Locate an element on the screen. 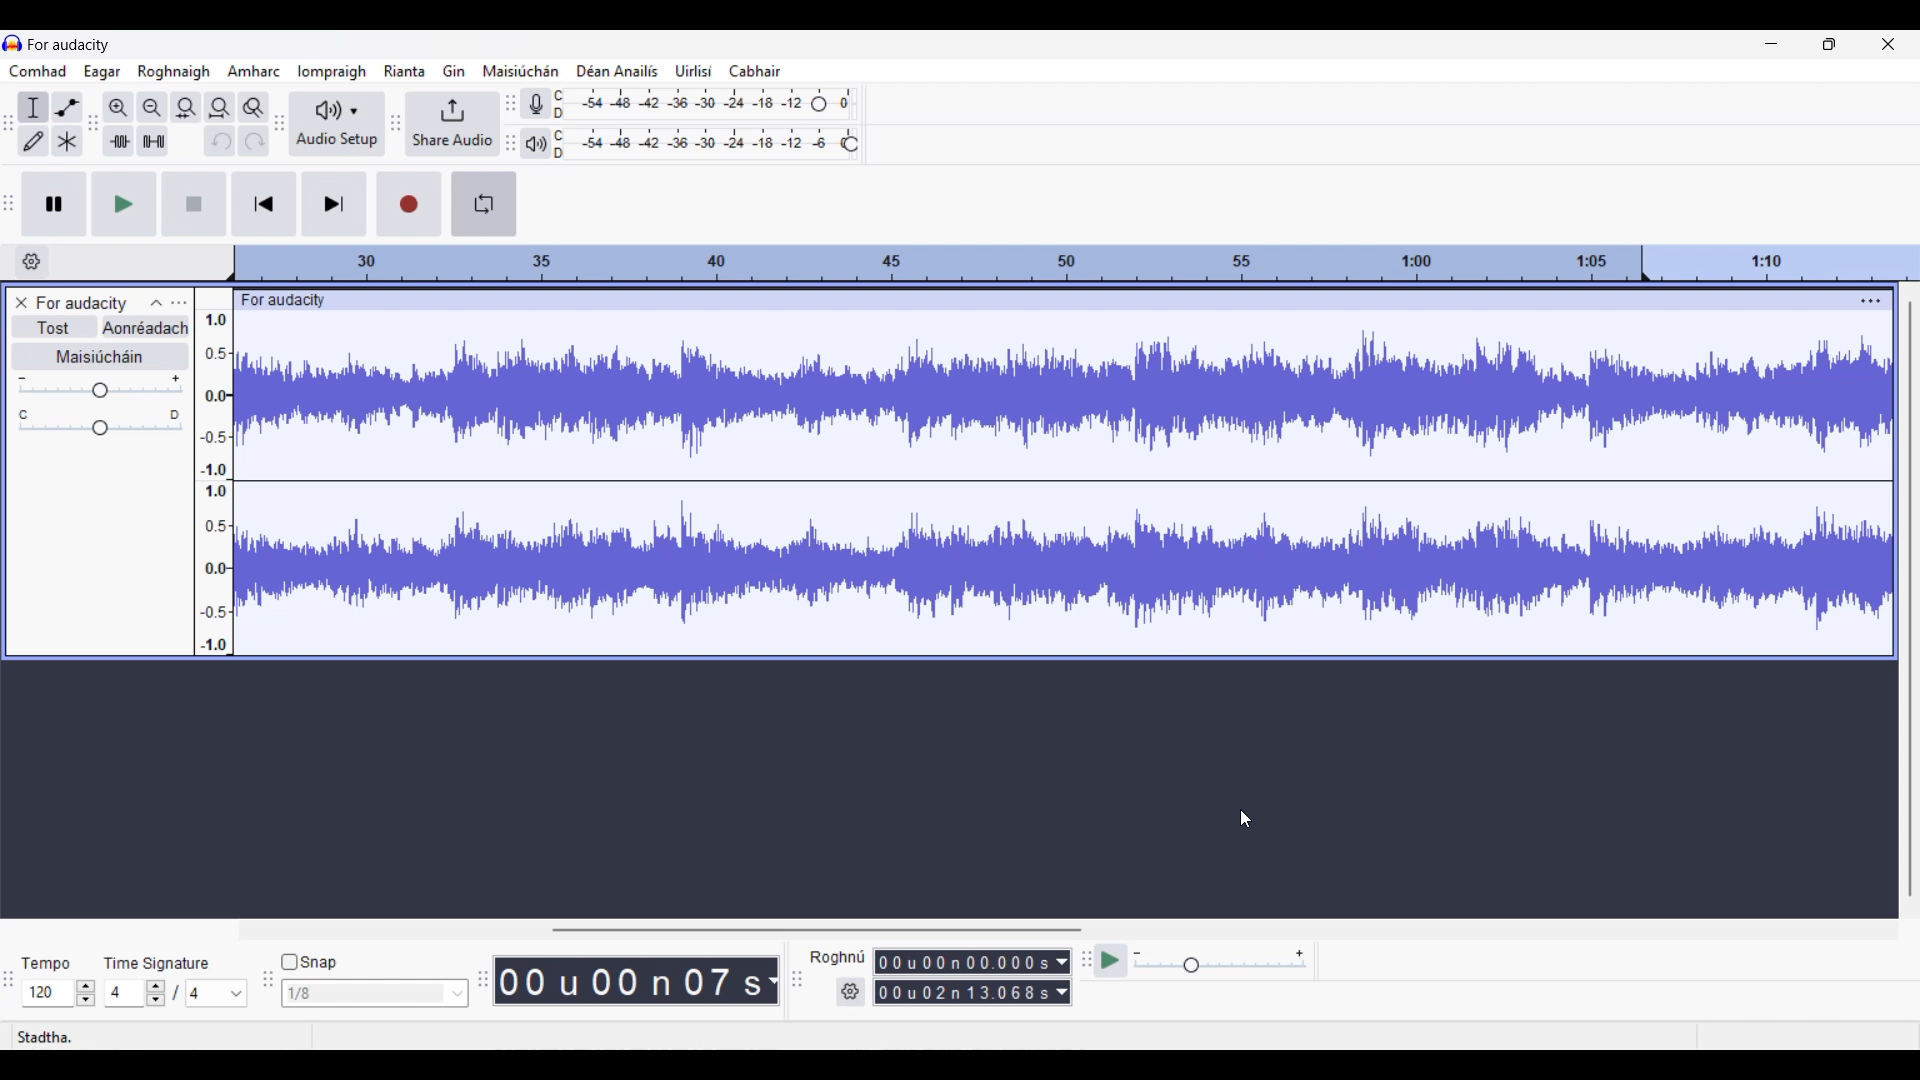 This screenshot has height=1080, width=1920. Track settings is located at coordinates (1872, 300).